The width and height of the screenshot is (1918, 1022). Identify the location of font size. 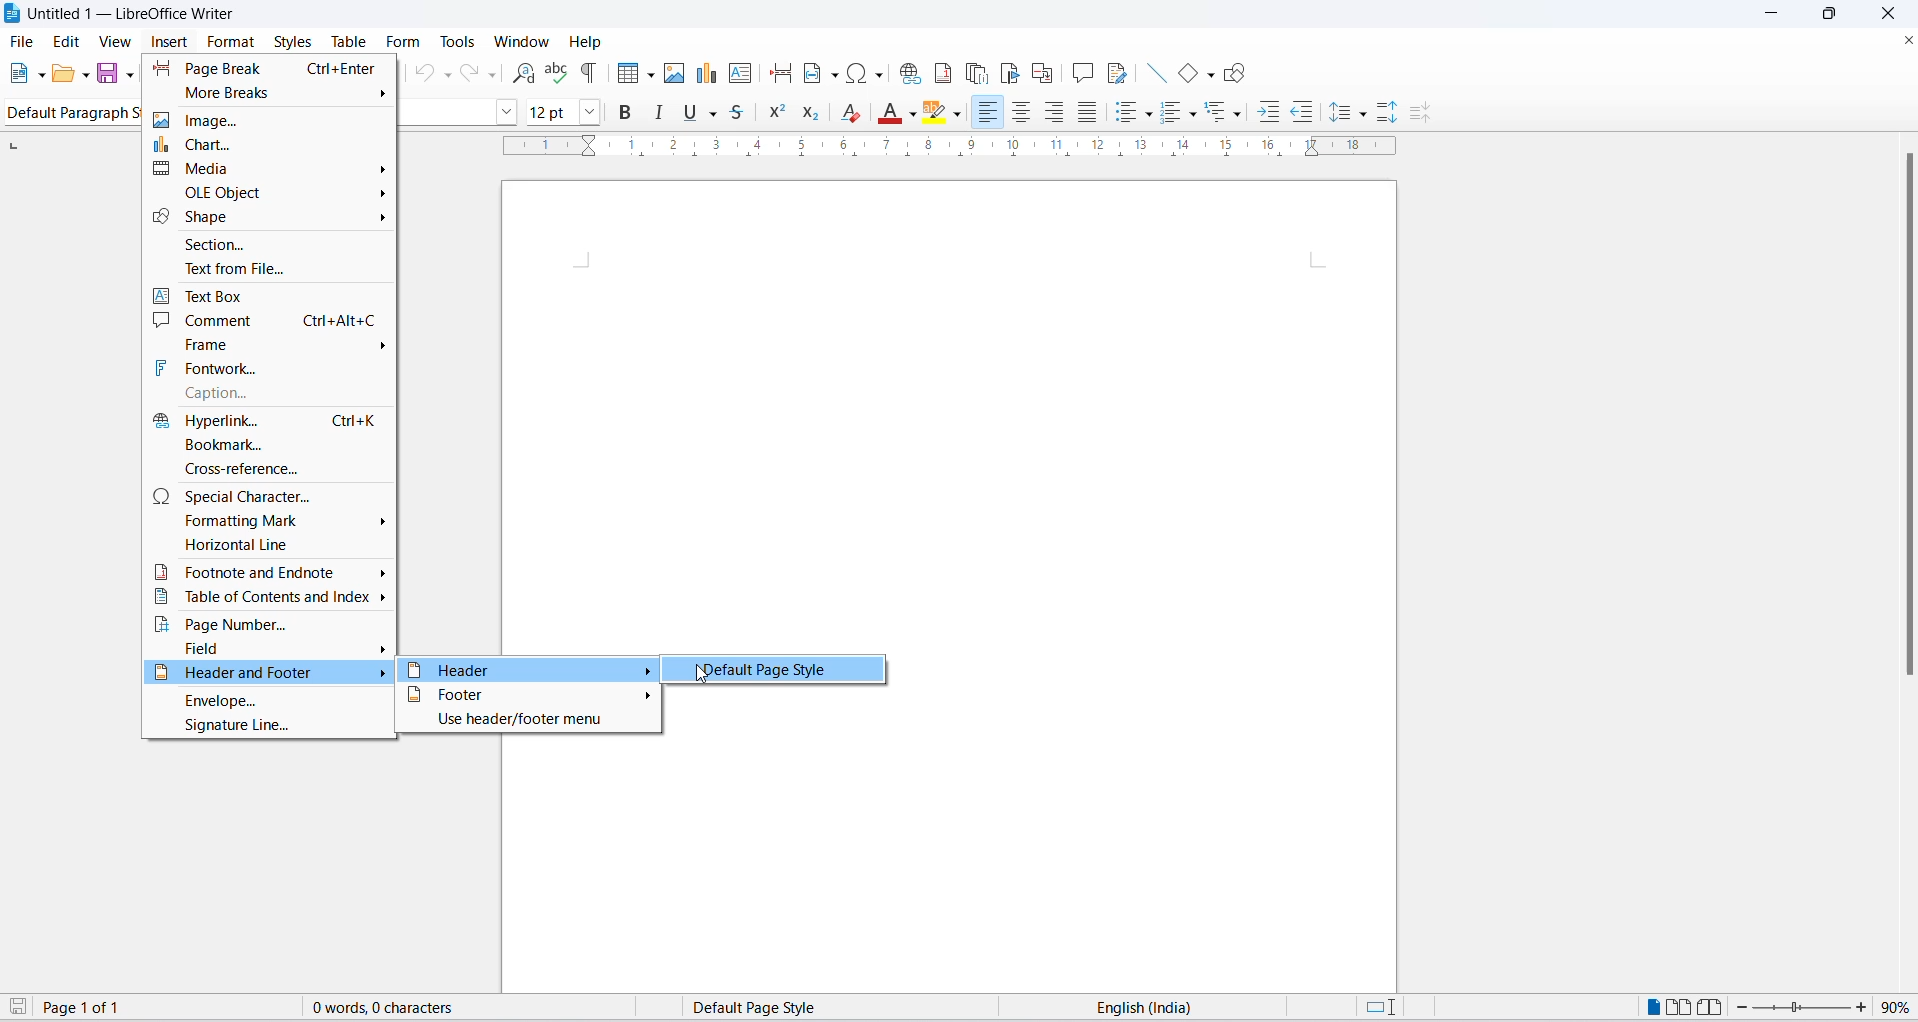
(552, 111).